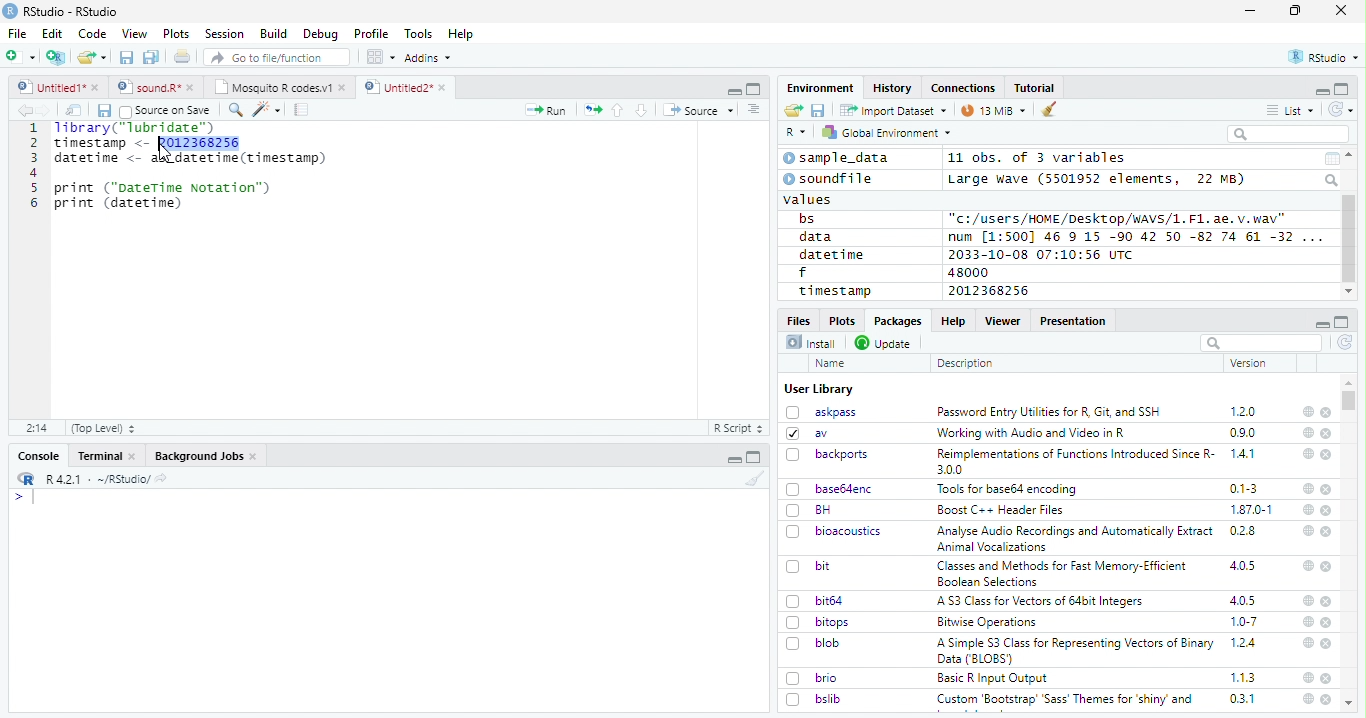 The height and width of the screenshot is (718, 1366). I want to click on typing cursor, so click(24, 497).